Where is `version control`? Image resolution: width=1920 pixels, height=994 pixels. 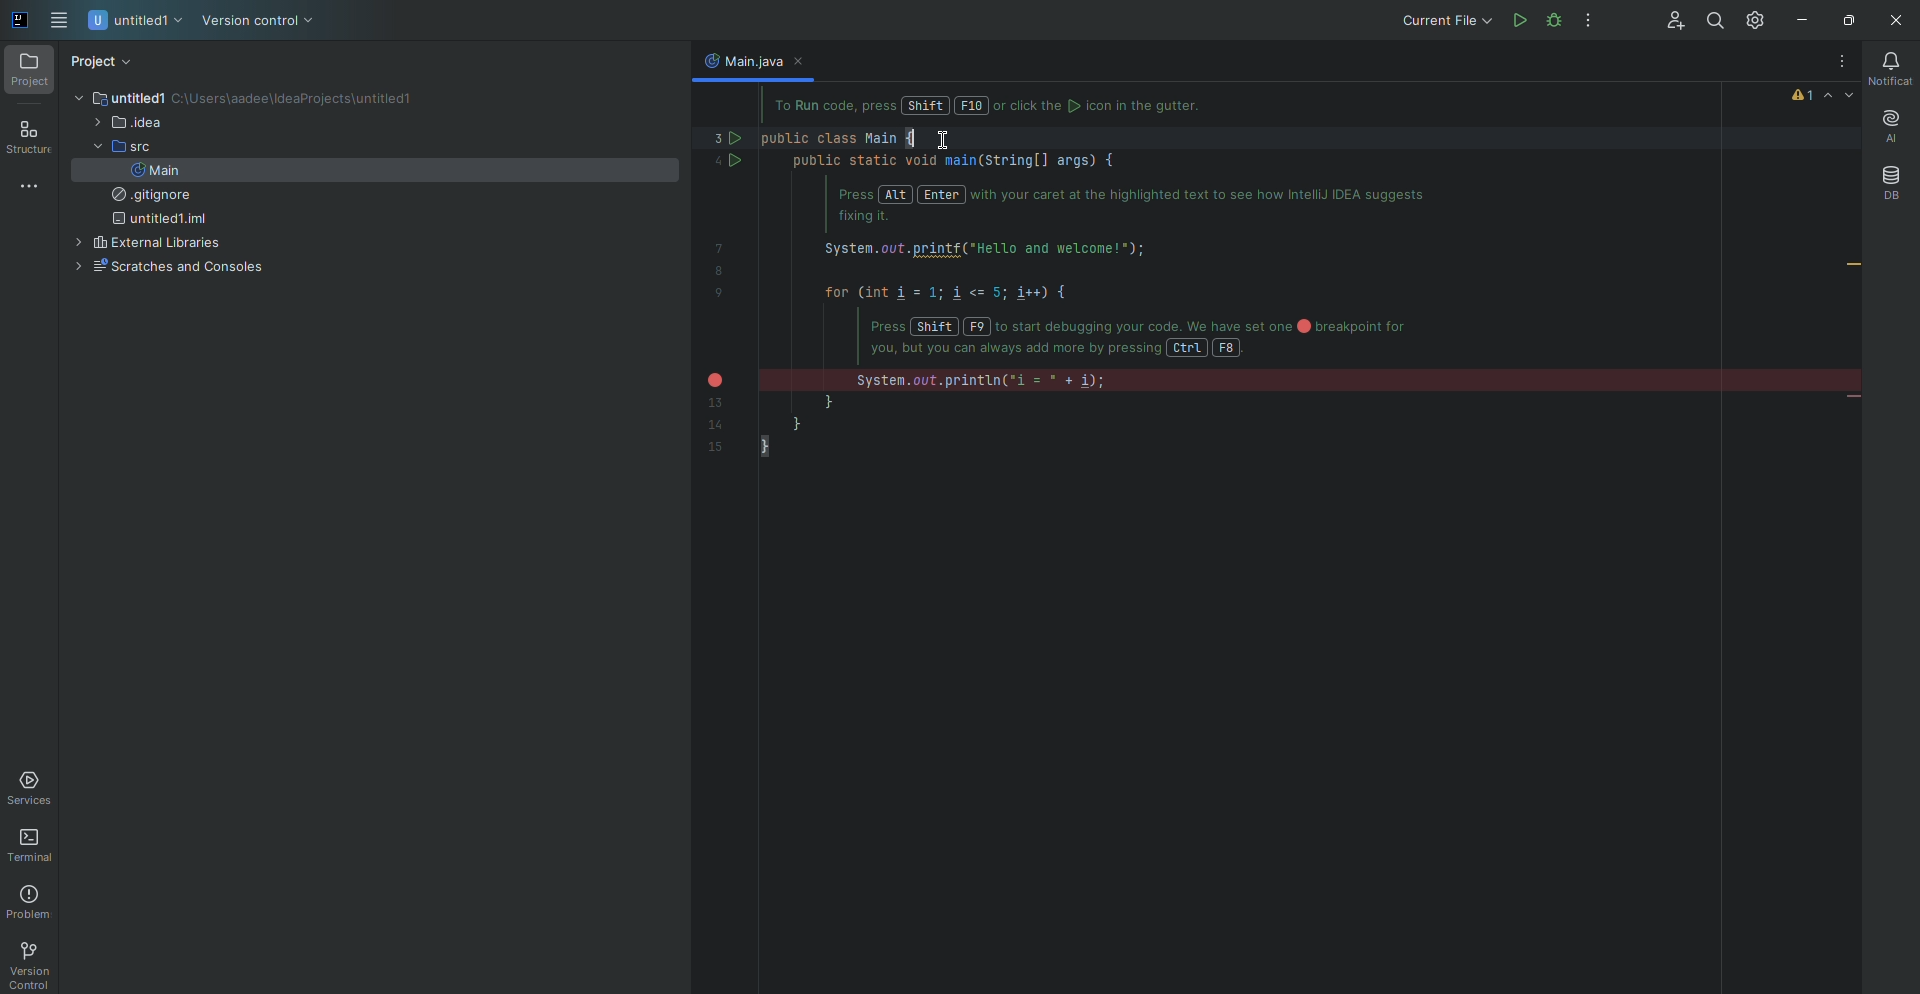 version control is located at coordinates (35, 960).